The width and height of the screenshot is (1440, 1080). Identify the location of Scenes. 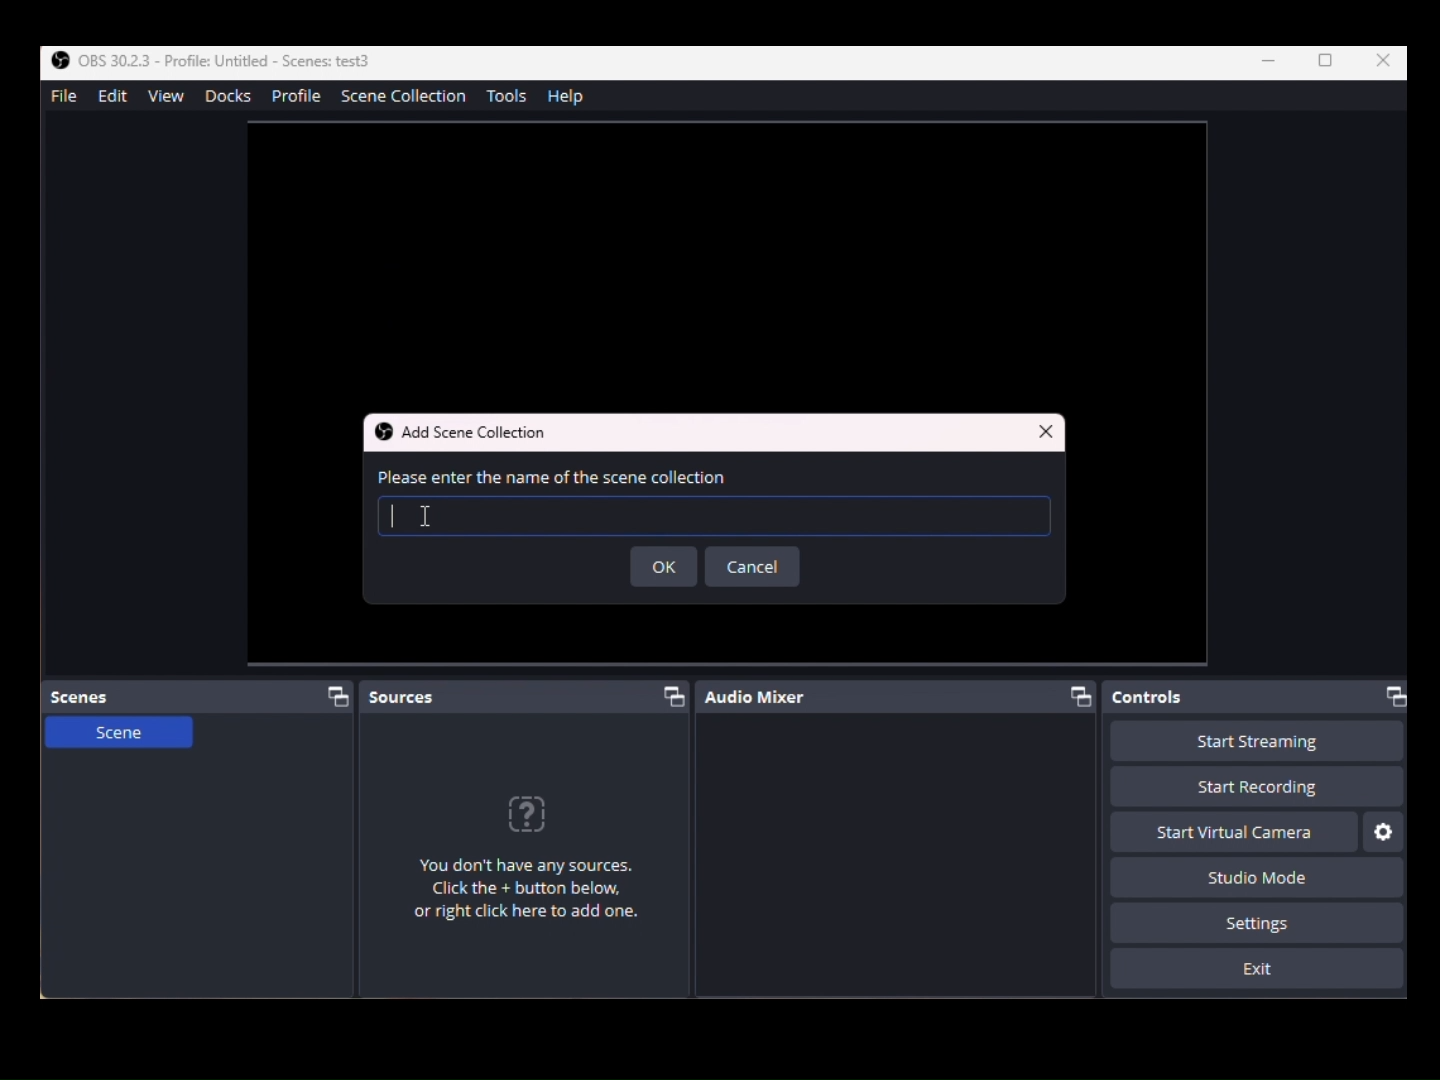
(202, 696).